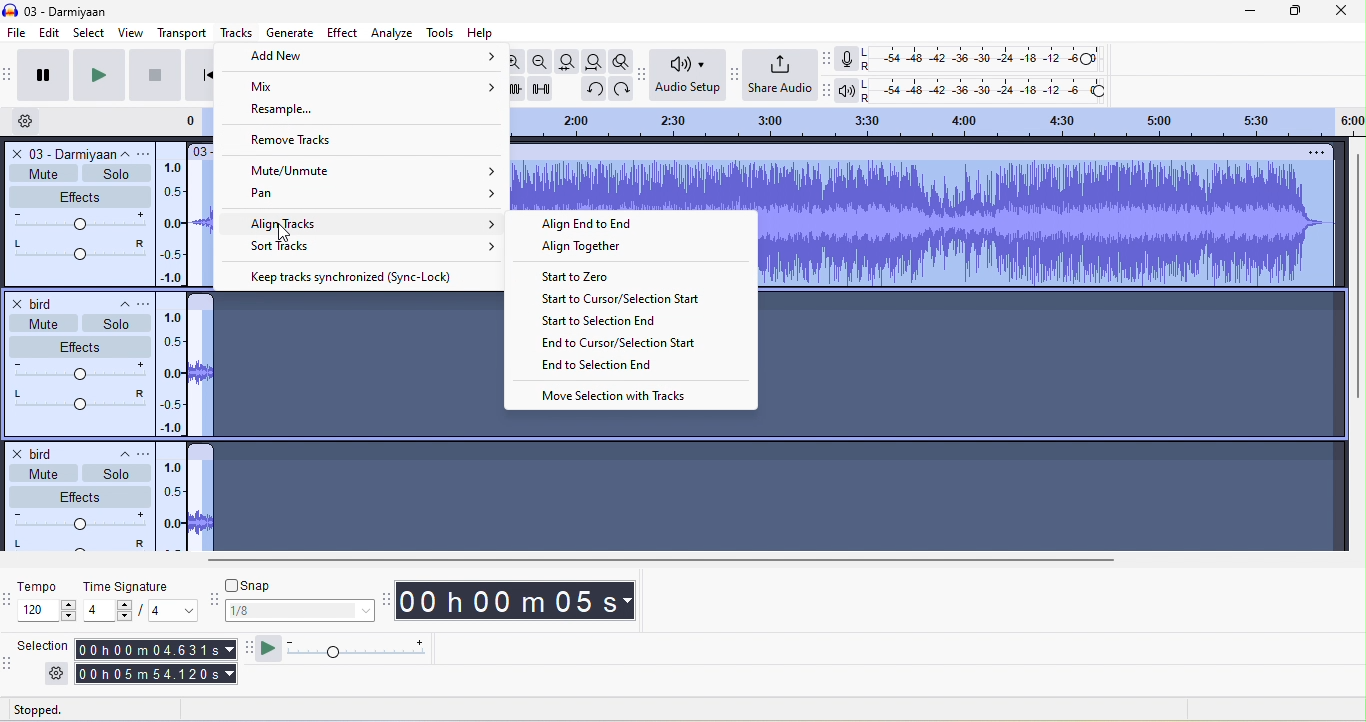  What do you see at coordinates (78, 251) in the screenshot?
I see `pan: center` at bounding box center [78, 251].